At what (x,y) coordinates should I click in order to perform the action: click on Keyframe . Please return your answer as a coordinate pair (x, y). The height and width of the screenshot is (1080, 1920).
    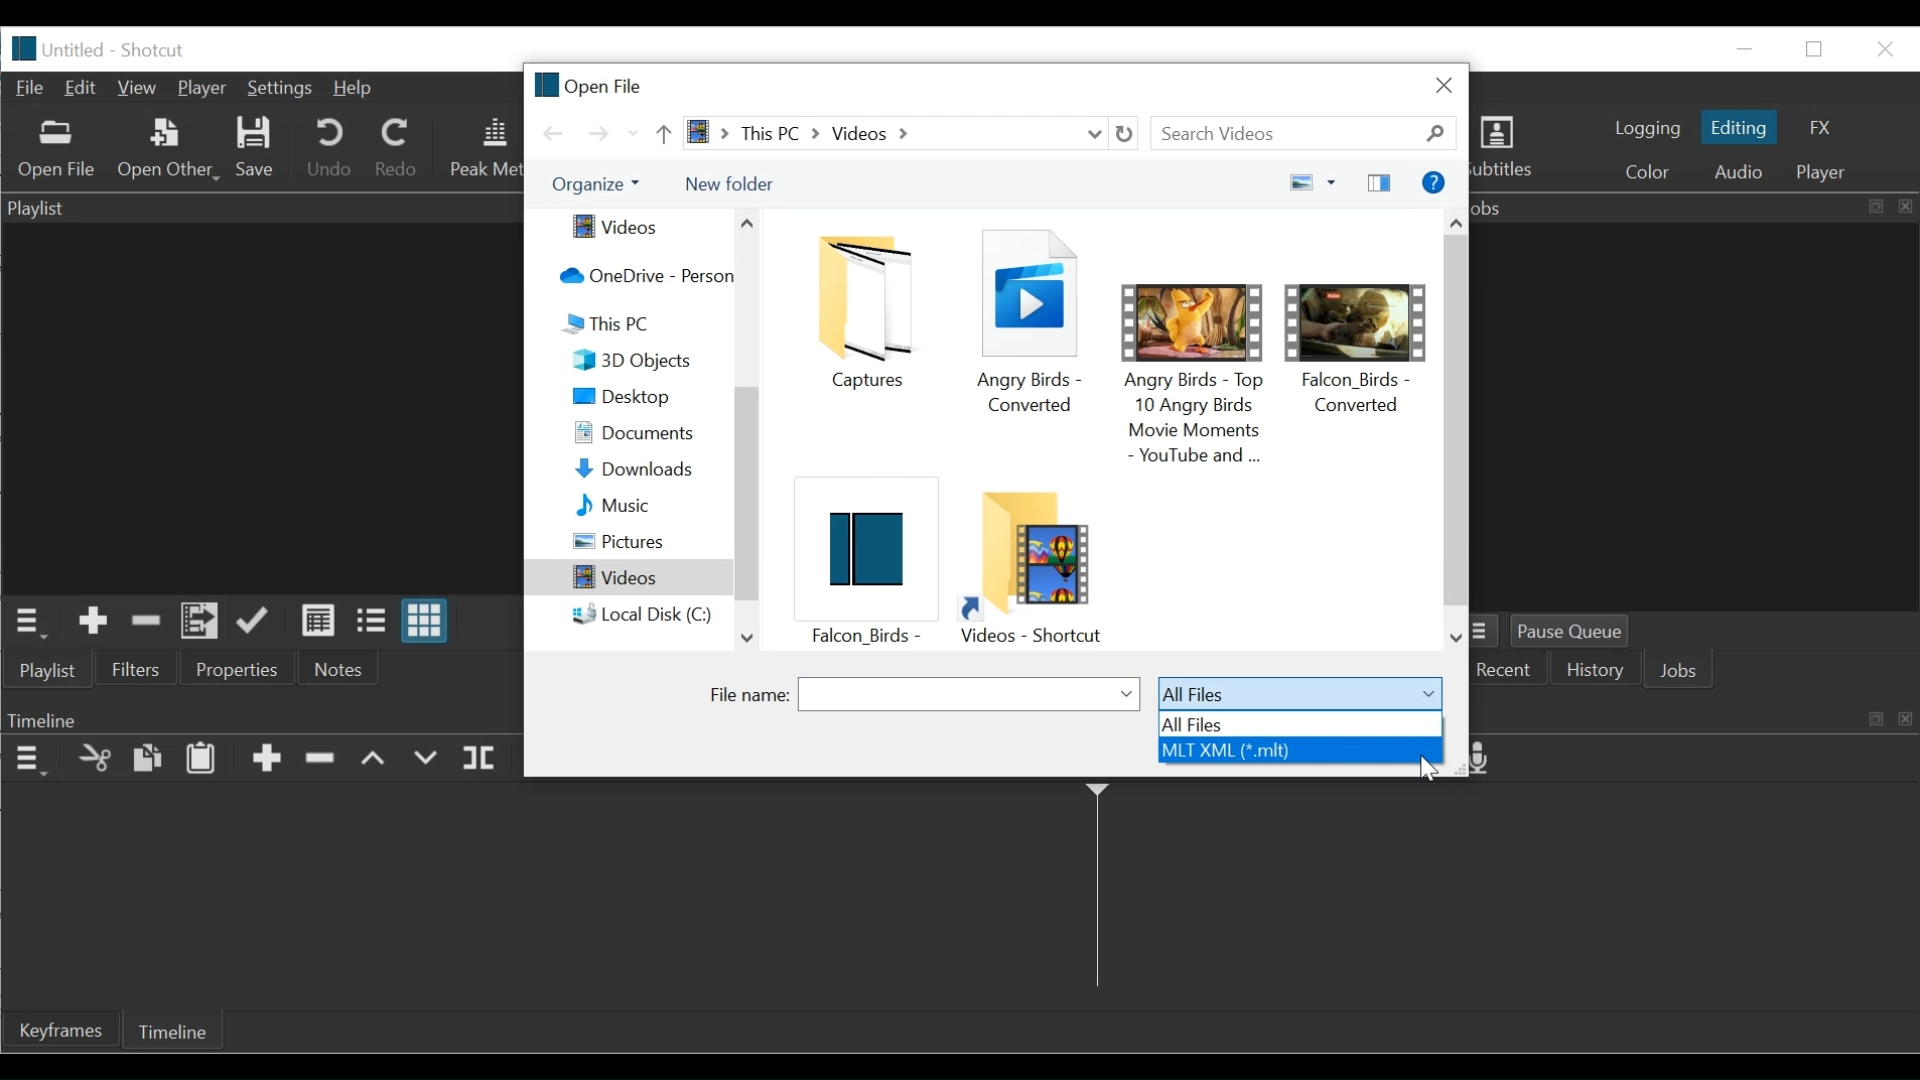
    Looking at the image, I should click on (60, 1029).